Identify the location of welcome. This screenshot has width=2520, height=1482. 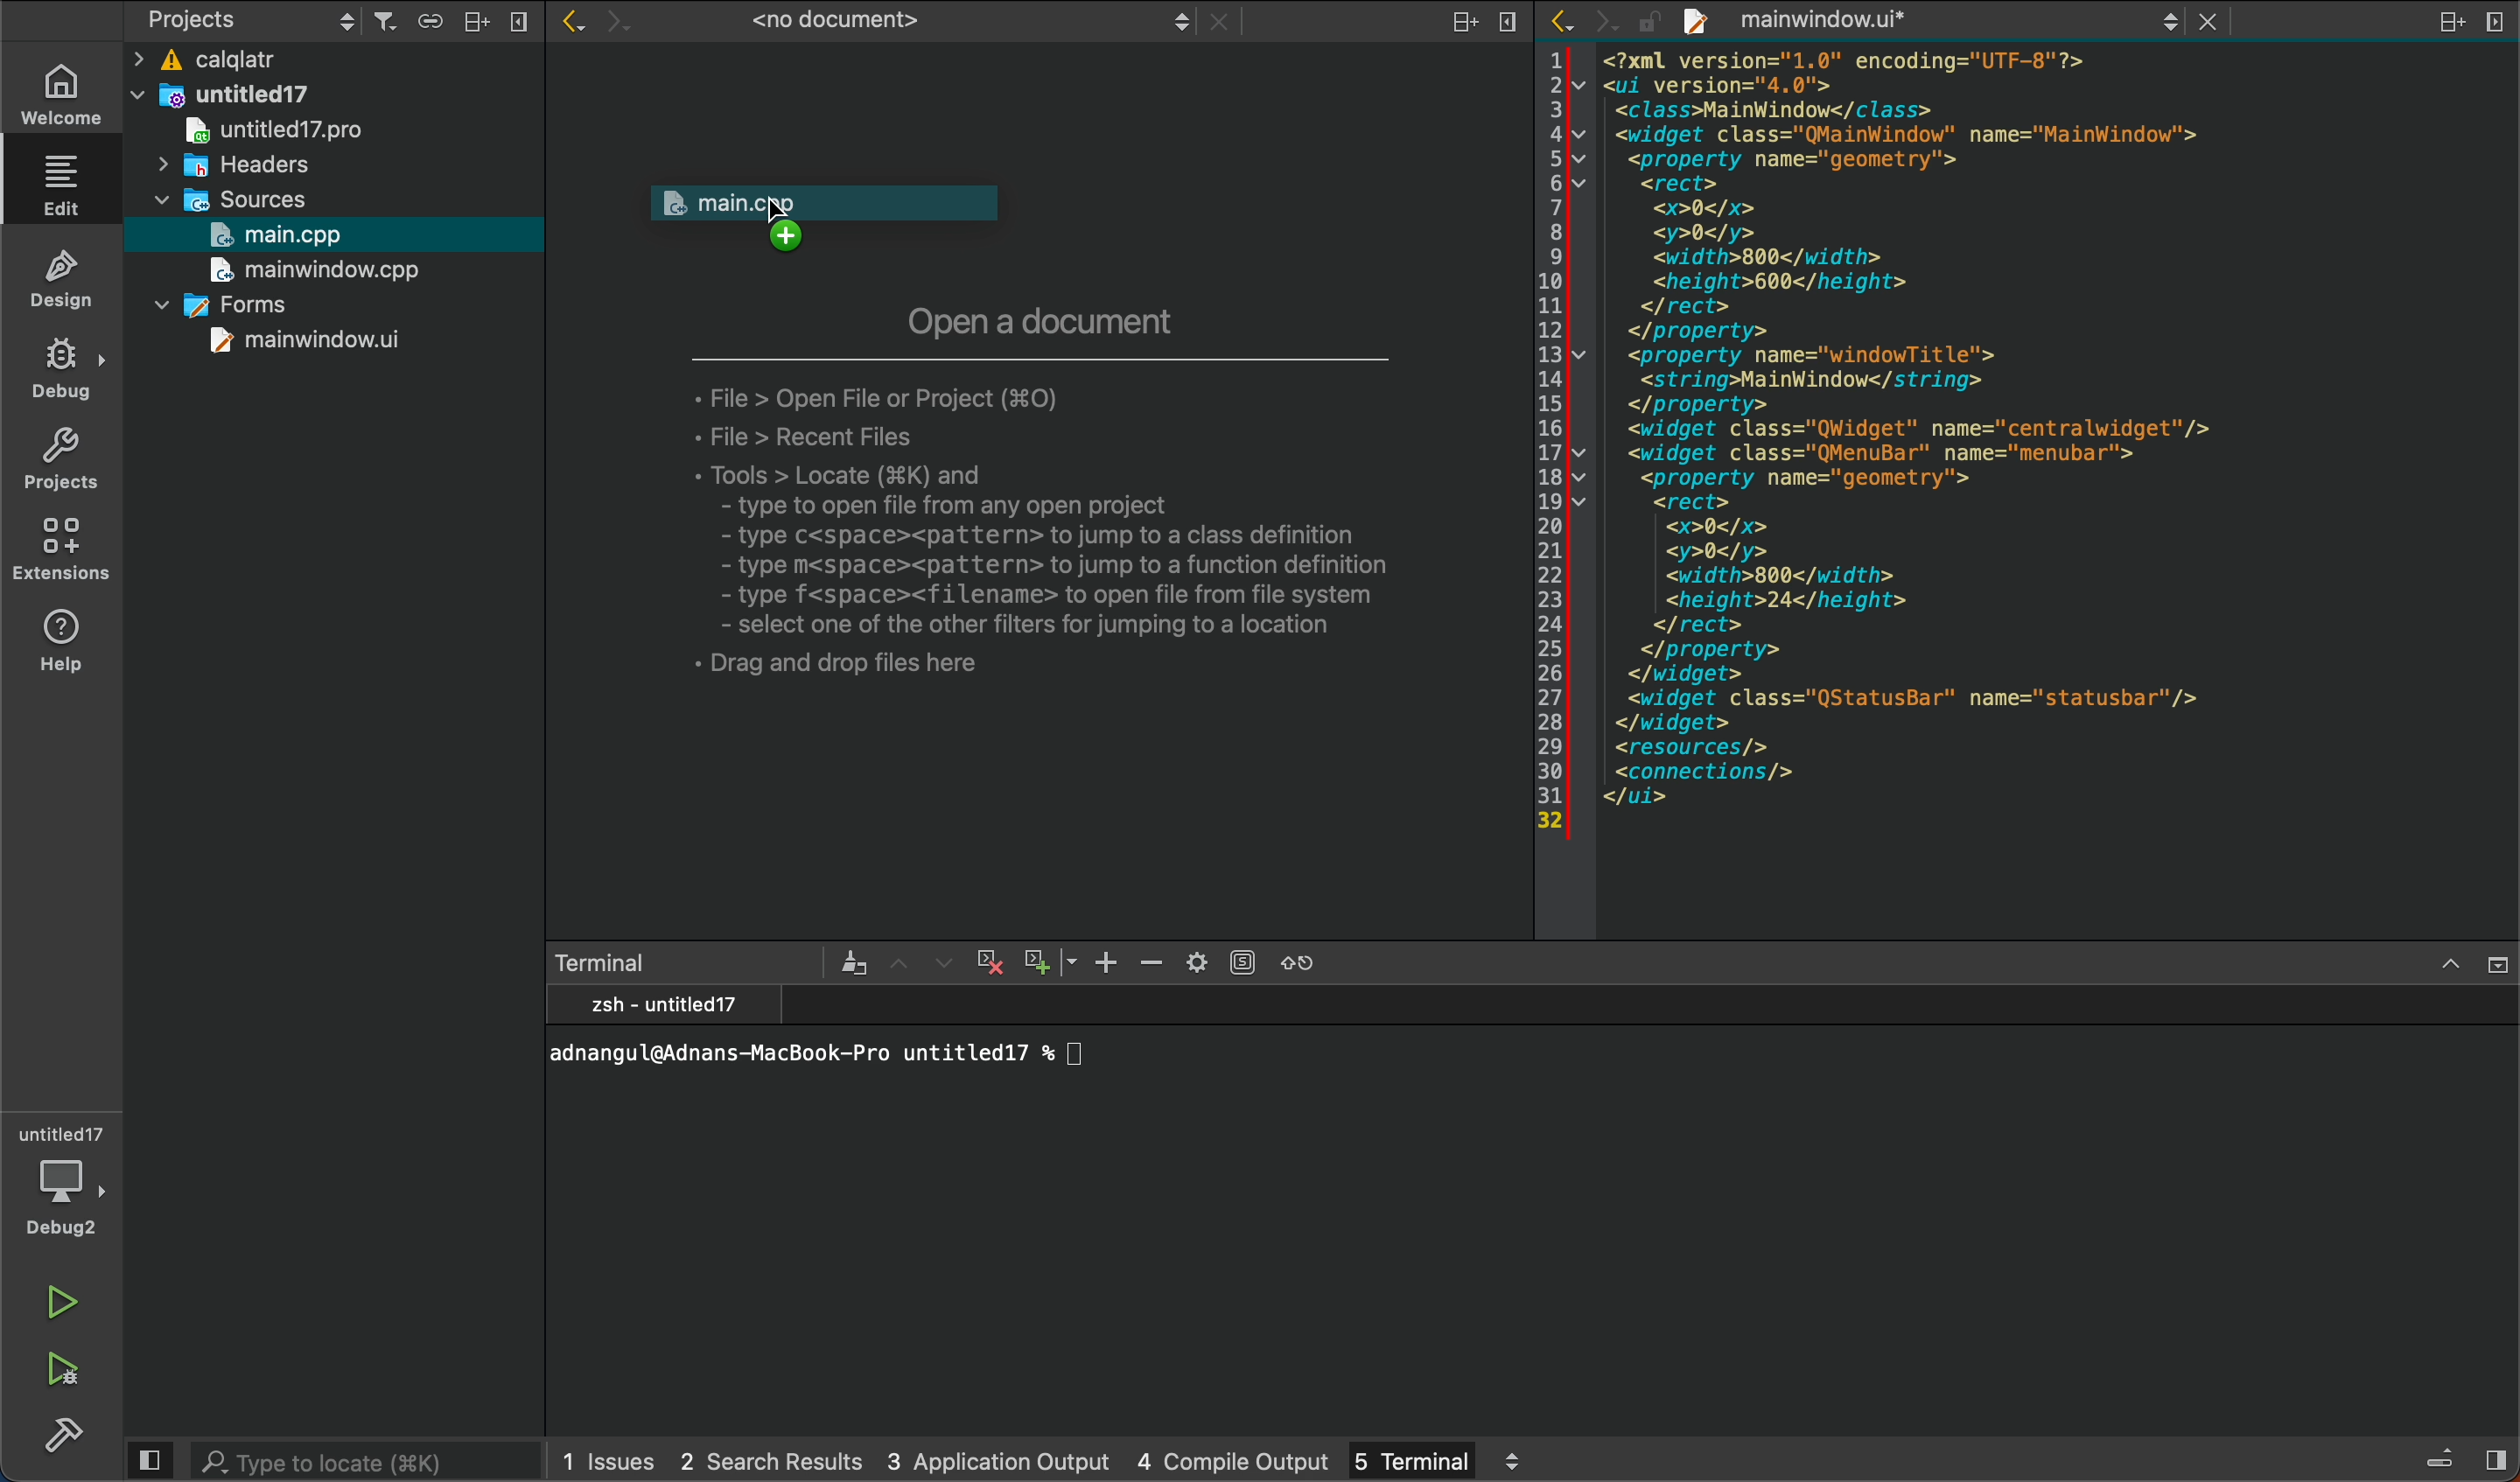
(59, 95).